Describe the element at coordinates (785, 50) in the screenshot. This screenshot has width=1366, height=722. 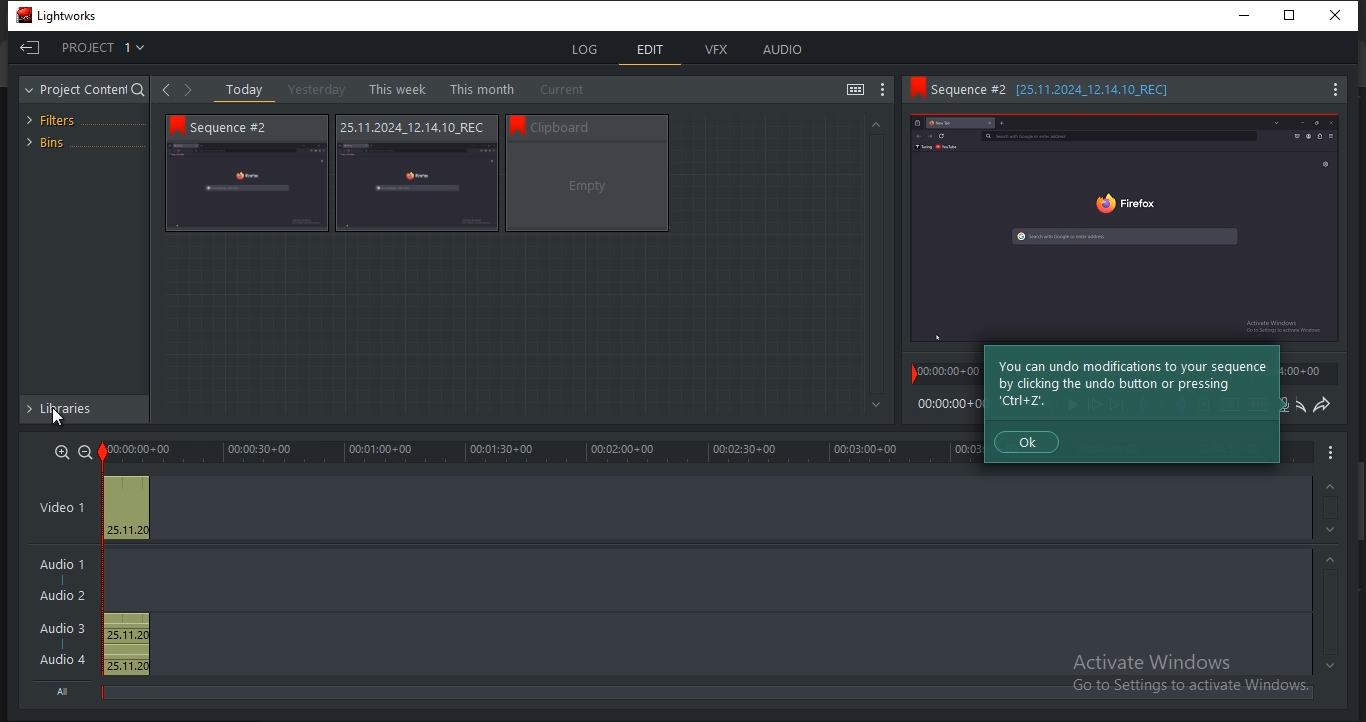
I see `audio` at that location.